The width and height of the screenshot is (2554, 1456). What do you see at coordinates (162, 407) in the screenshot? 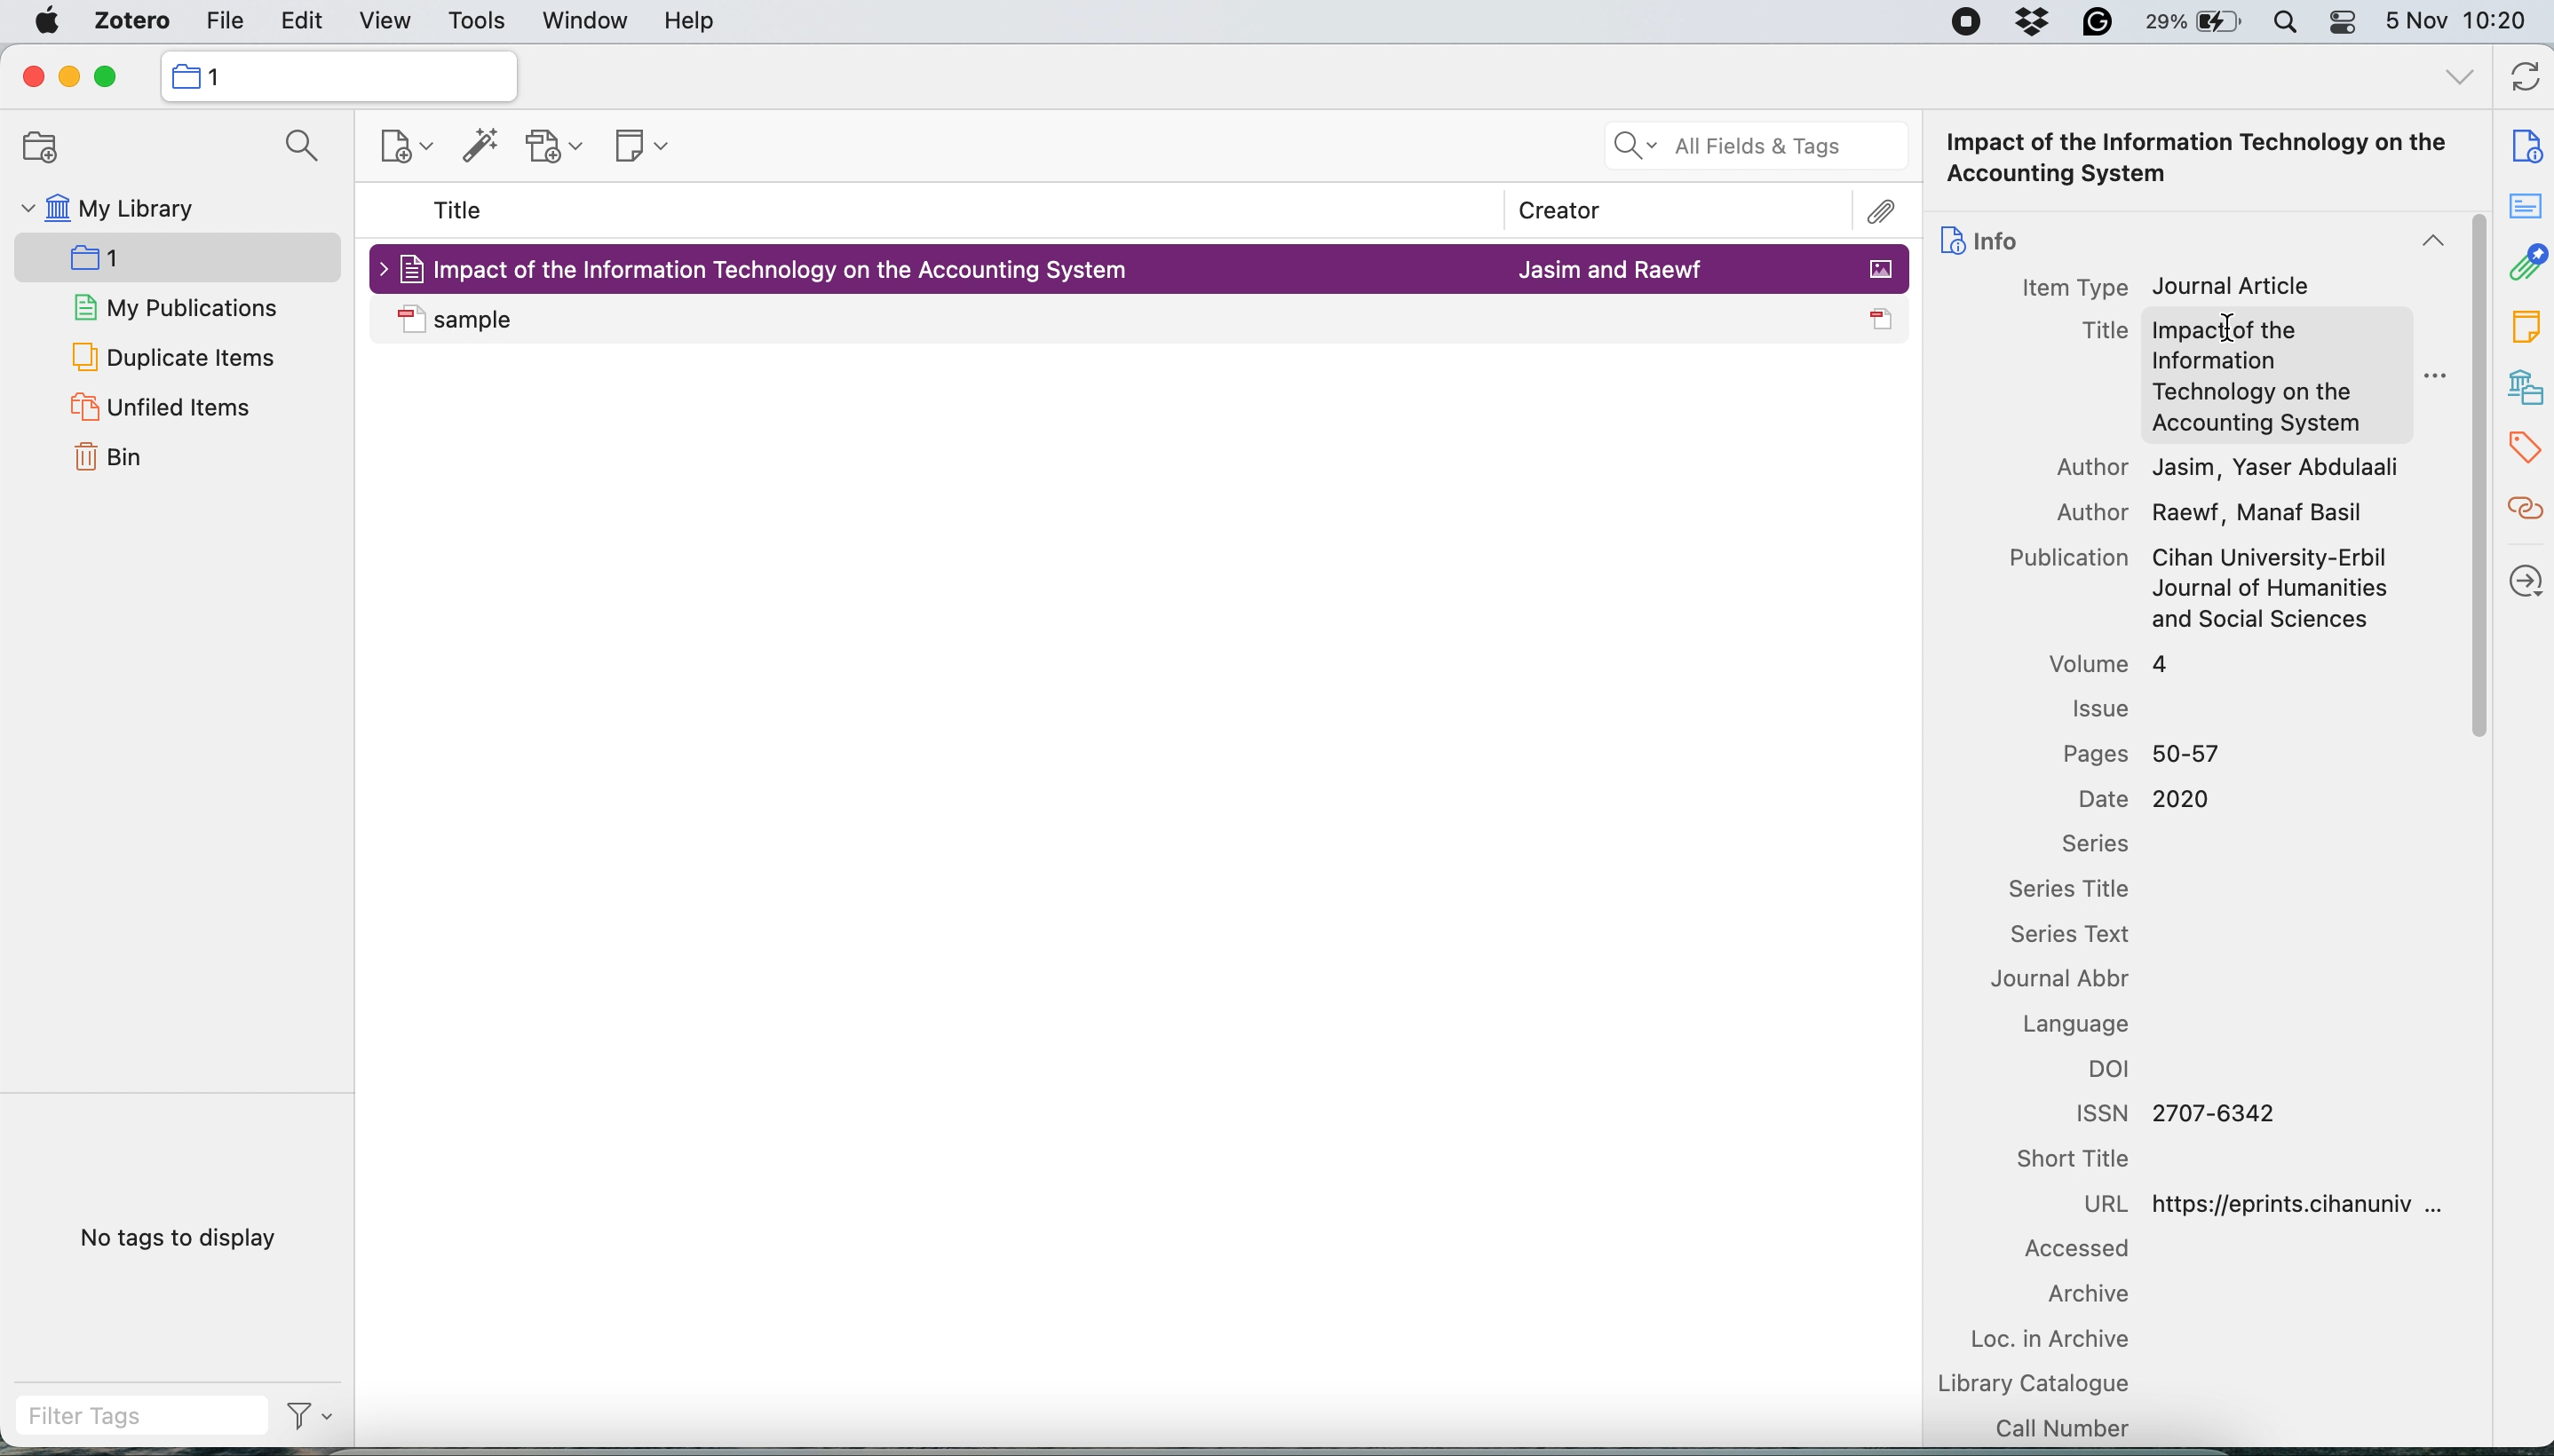
I see `unfiled items` at bounding box center [162, 407].